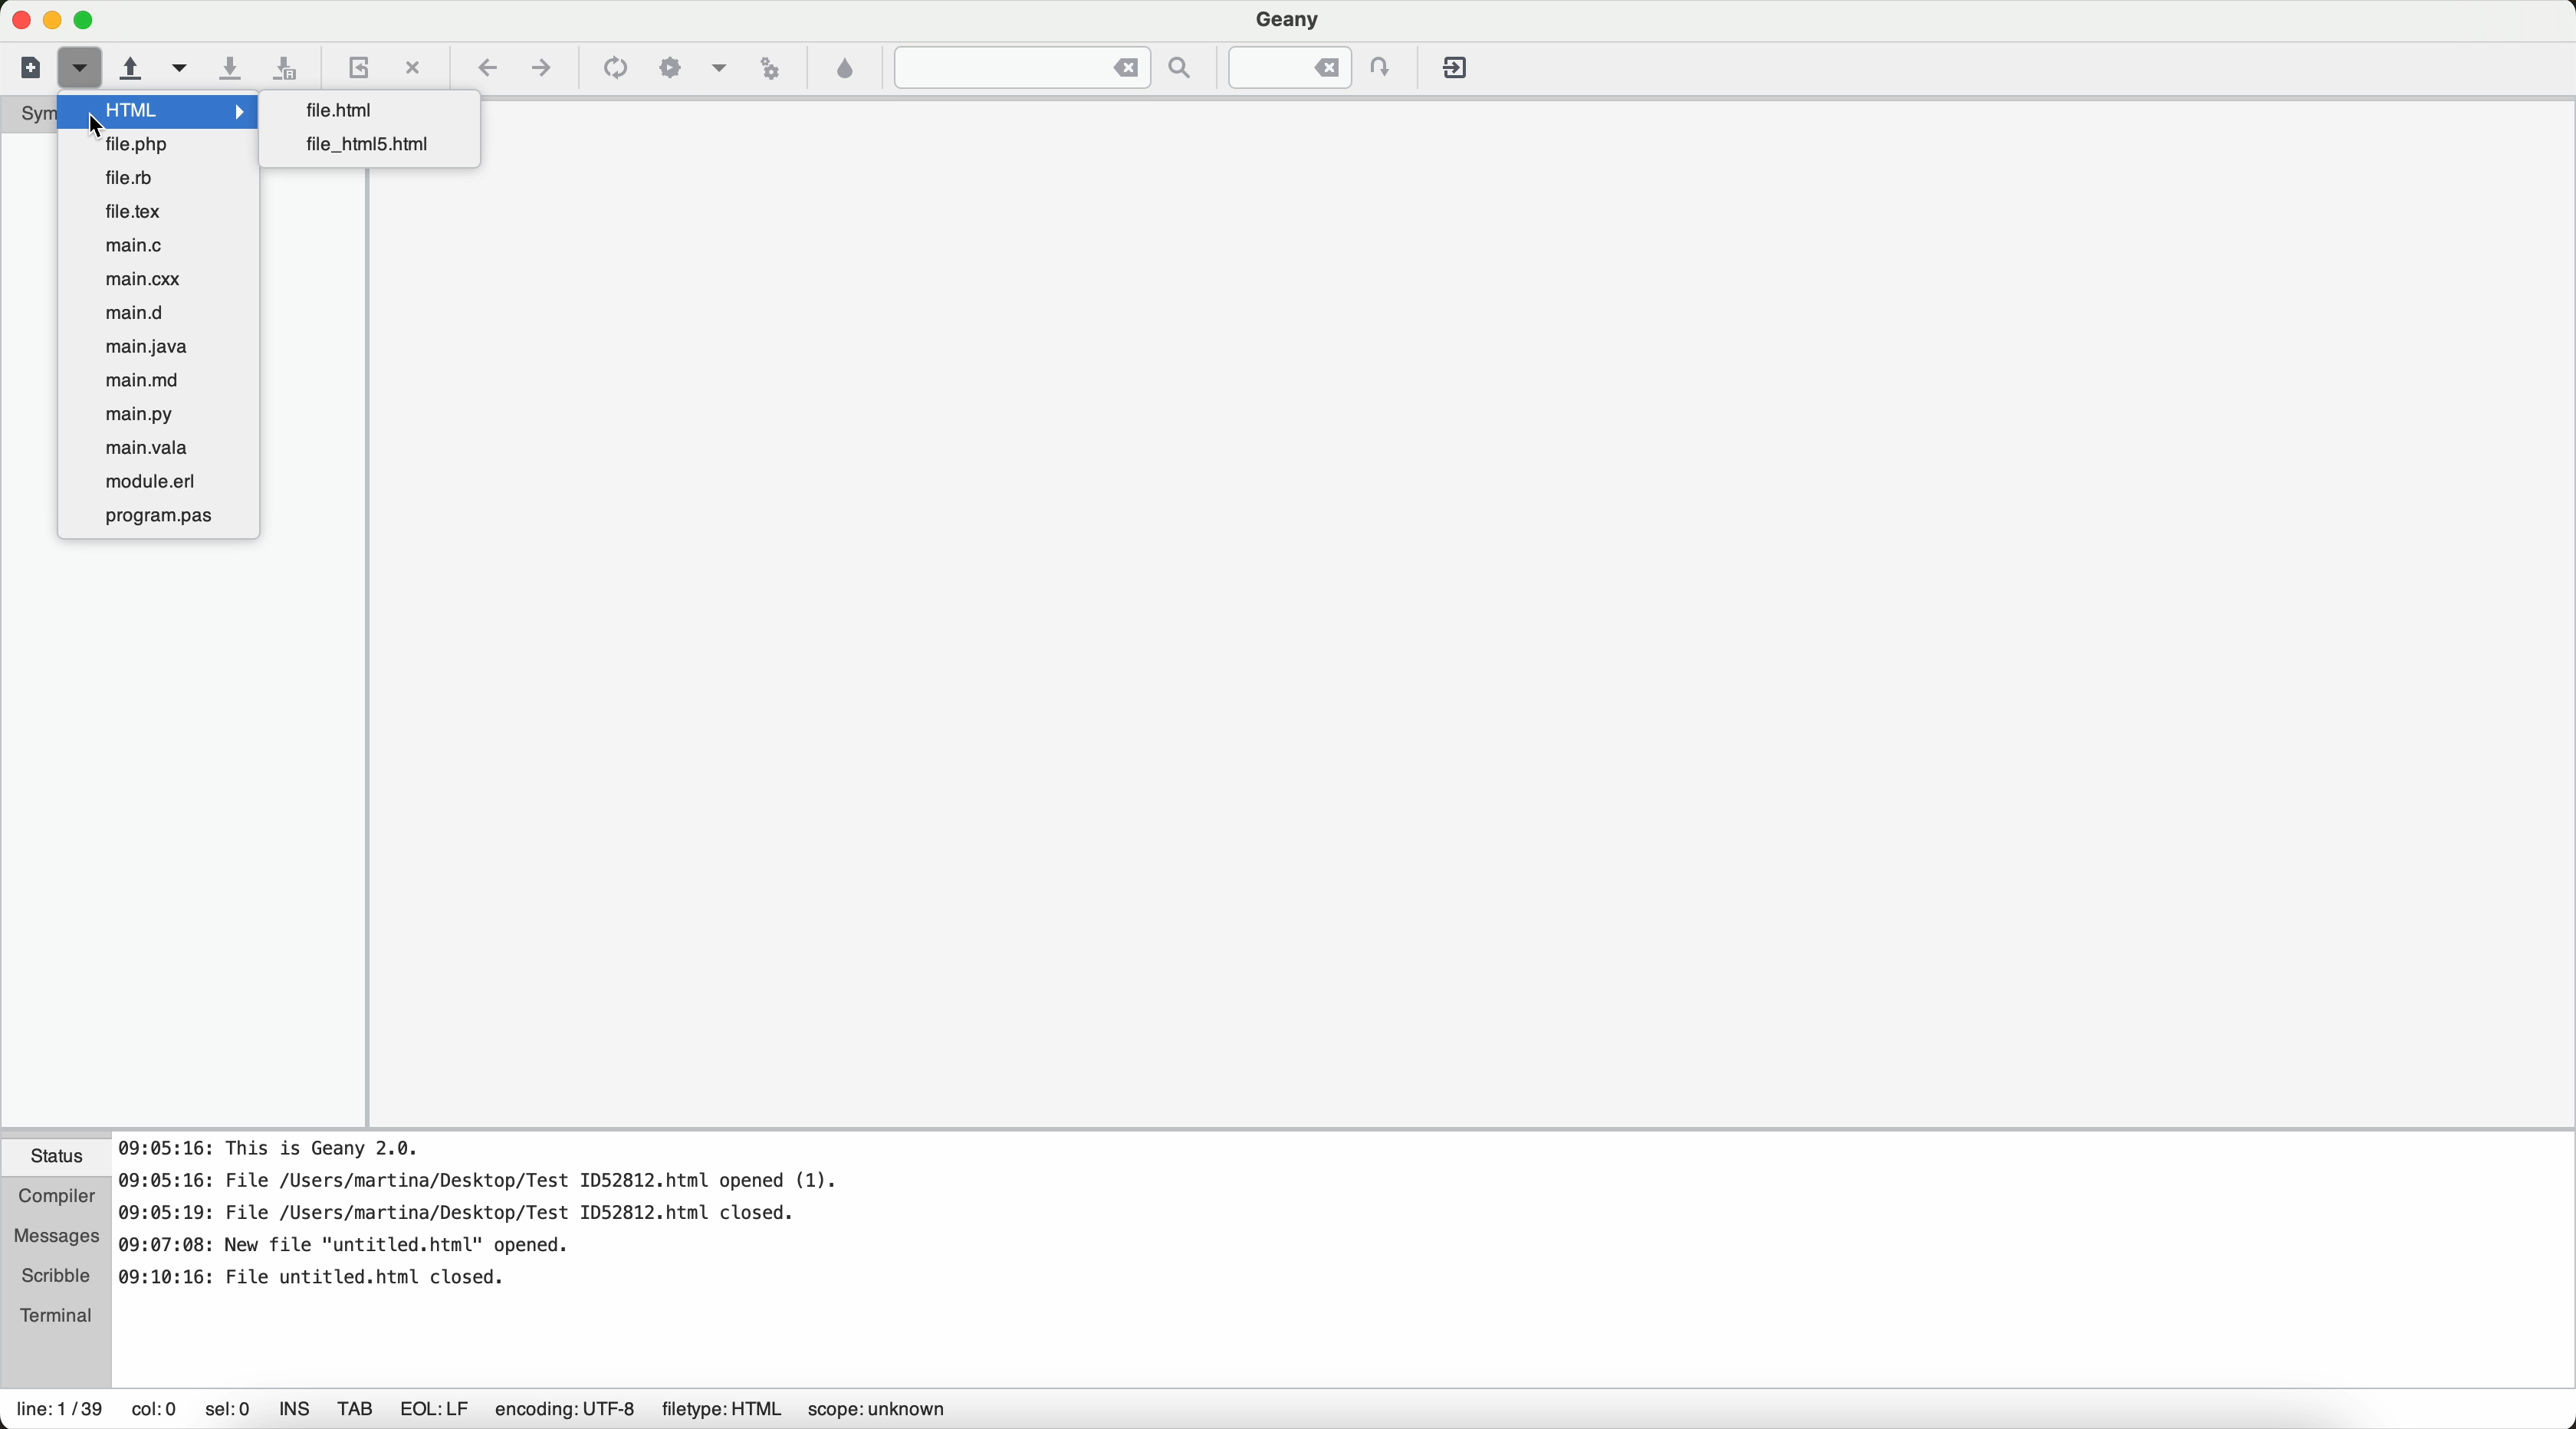 The width and height of the screenshot is (2576, 1429). Describe the element at coordinates (159, 315) in the screenshot. I see `main.d` at that location.